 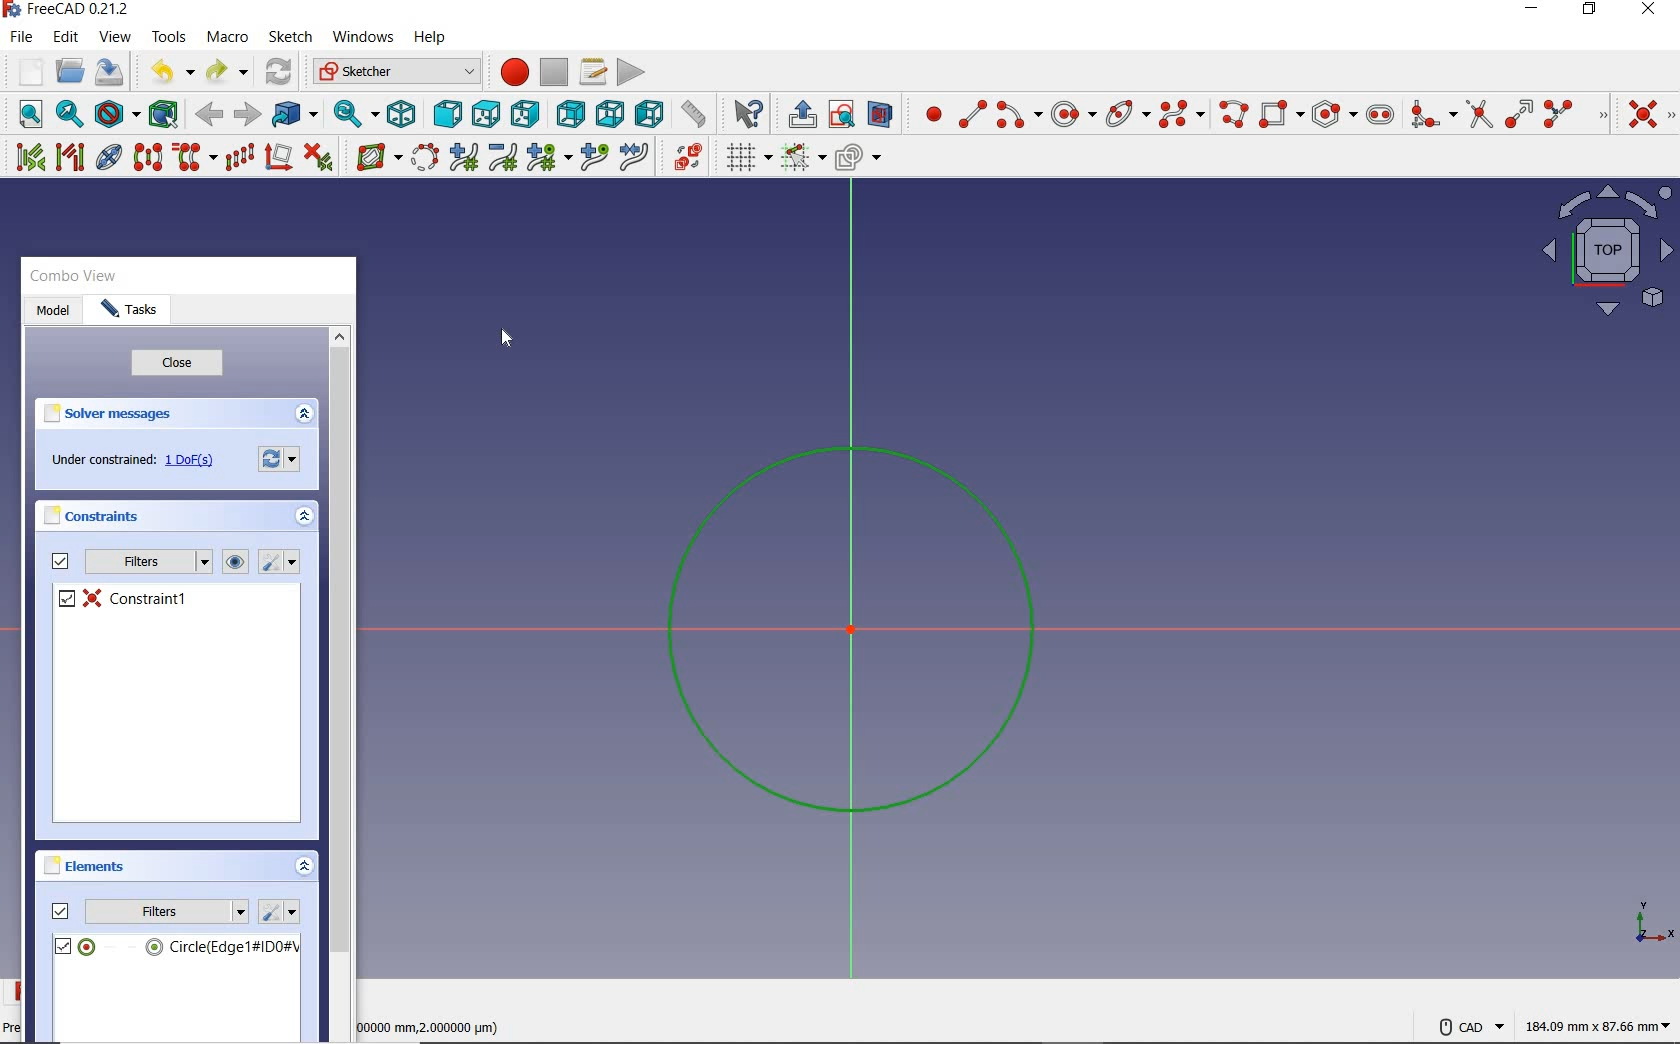 What do you see at coordinates (148, 157) in the screenshot?
I see `symmetry` at bounding box center [148, 157].